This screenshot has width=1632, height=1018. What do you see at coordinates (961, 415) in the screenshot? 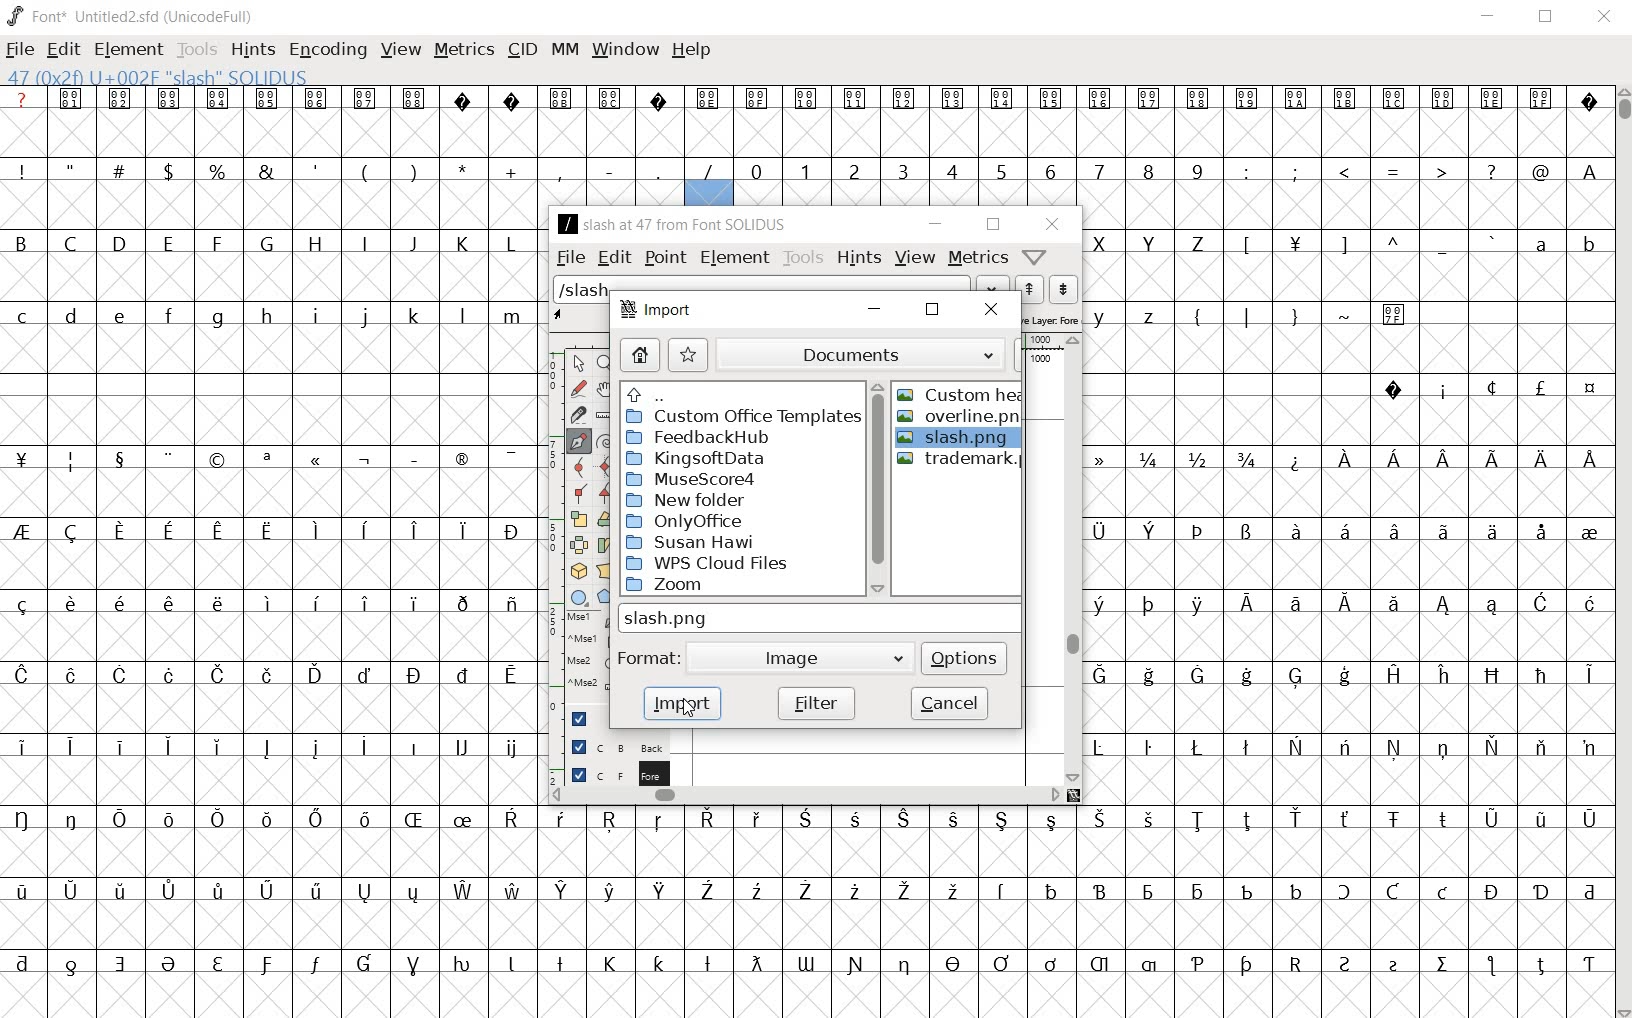
I see `overline.png` at bounding box center [961, 415].